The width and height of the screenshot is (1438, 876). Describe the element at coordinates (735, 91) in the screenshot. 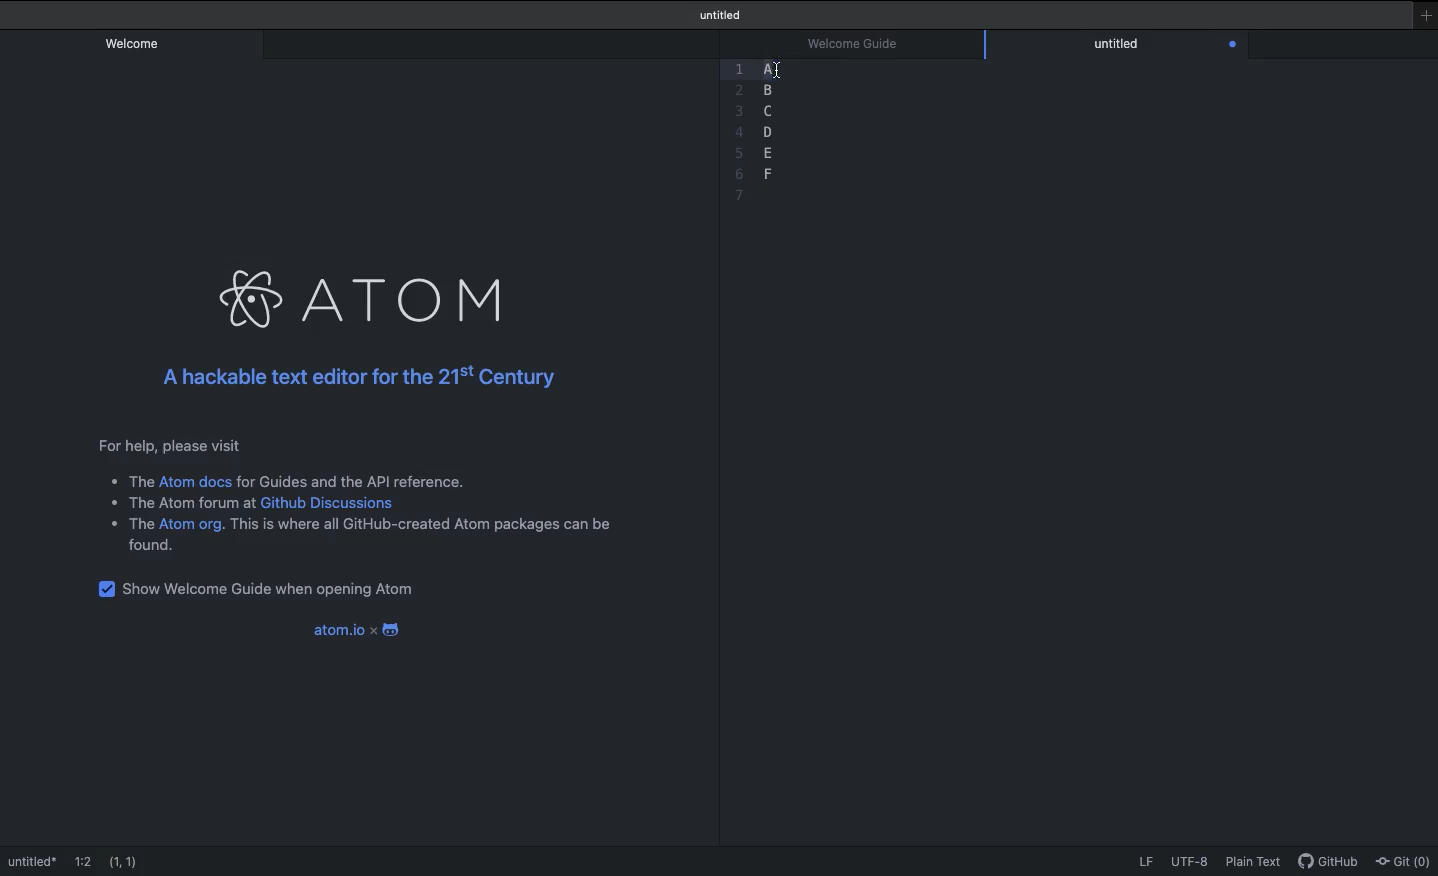

I see `` at that location.